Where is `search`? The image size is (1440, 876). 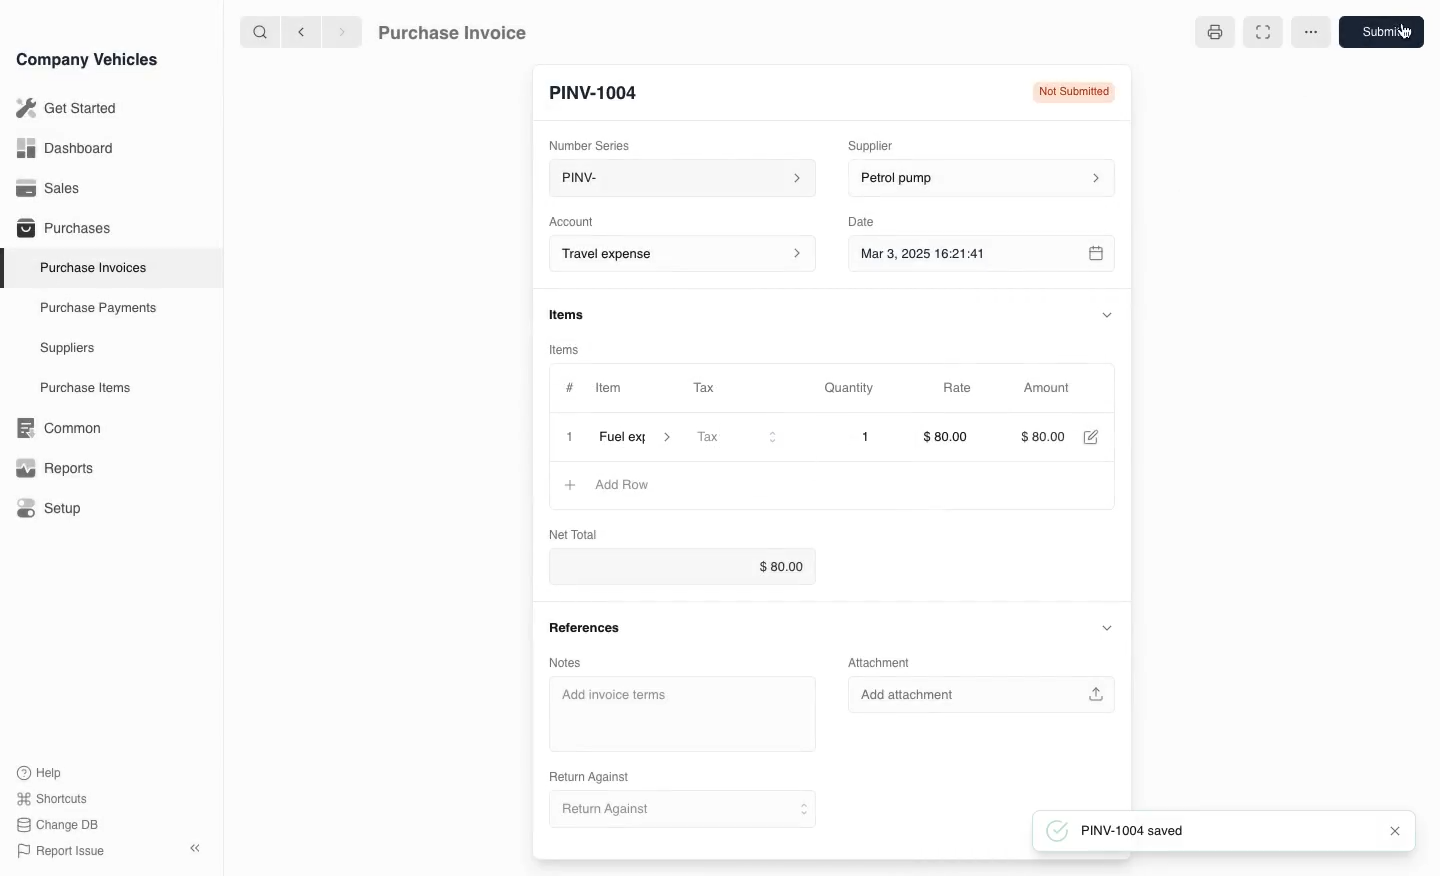 search is located at coordinates (261, 31).